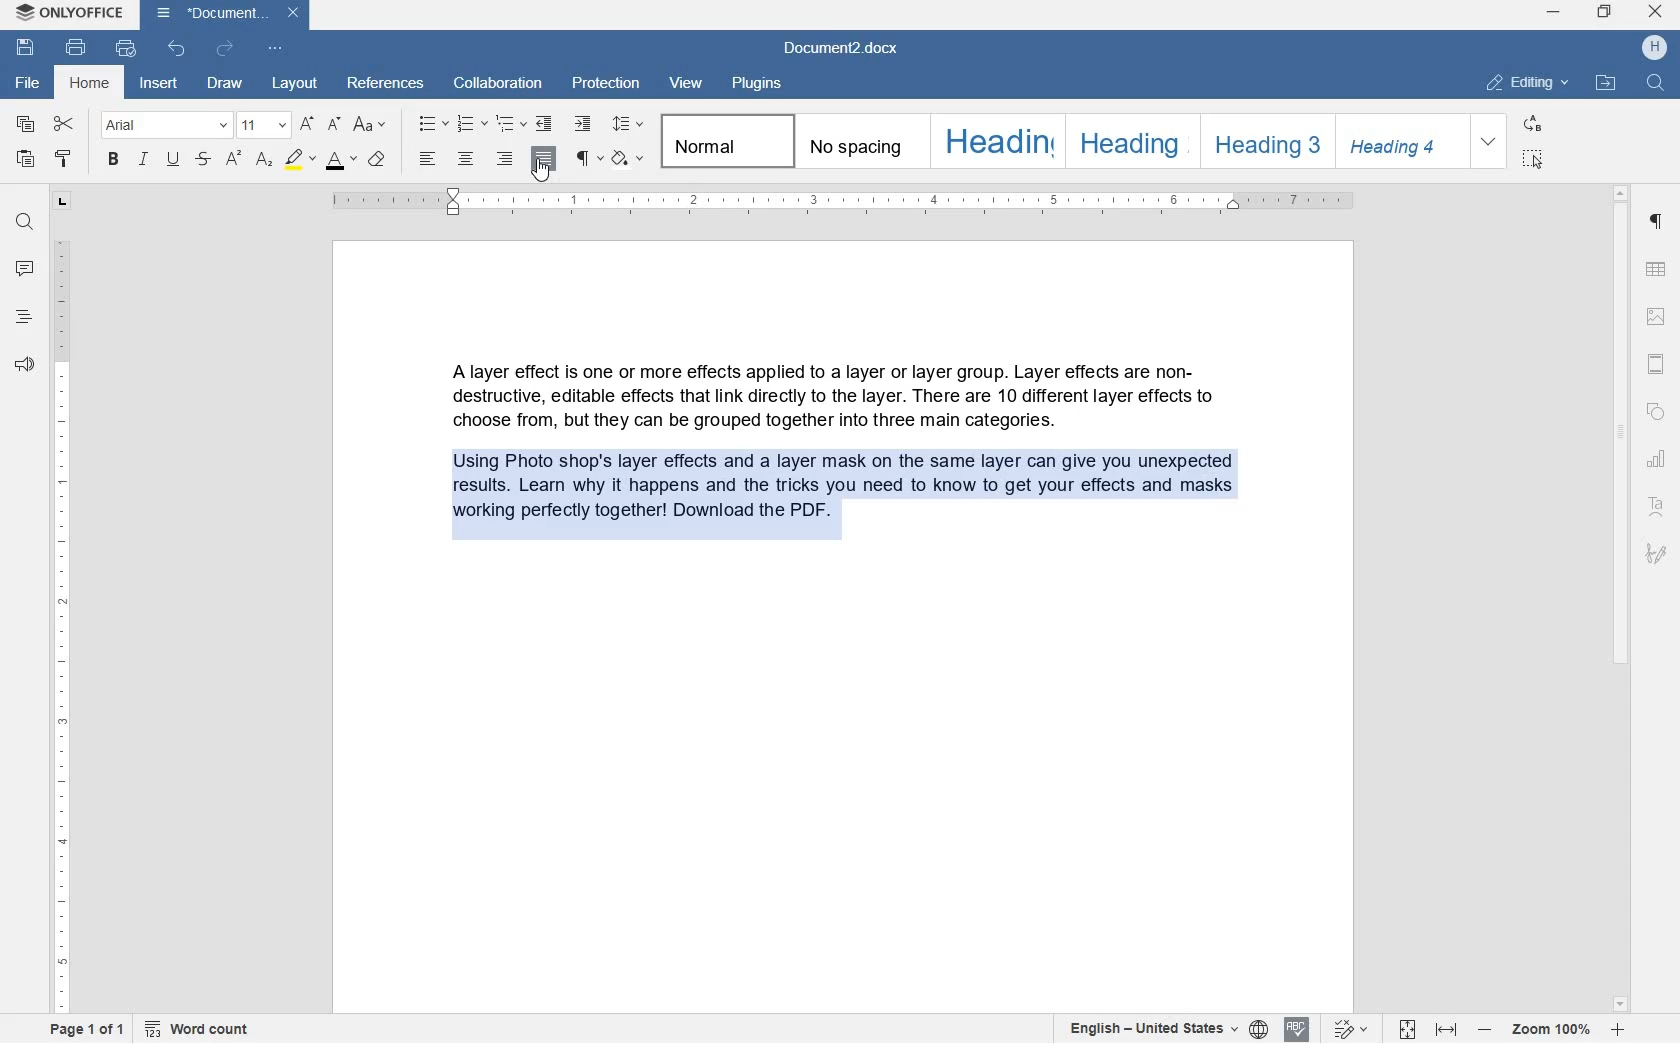 This screenshot has width=1680, height=1044. Describe the element at coordinates (588, 160) in the screenshot. I see `PARAGRAPH SETTINGS` at that location.